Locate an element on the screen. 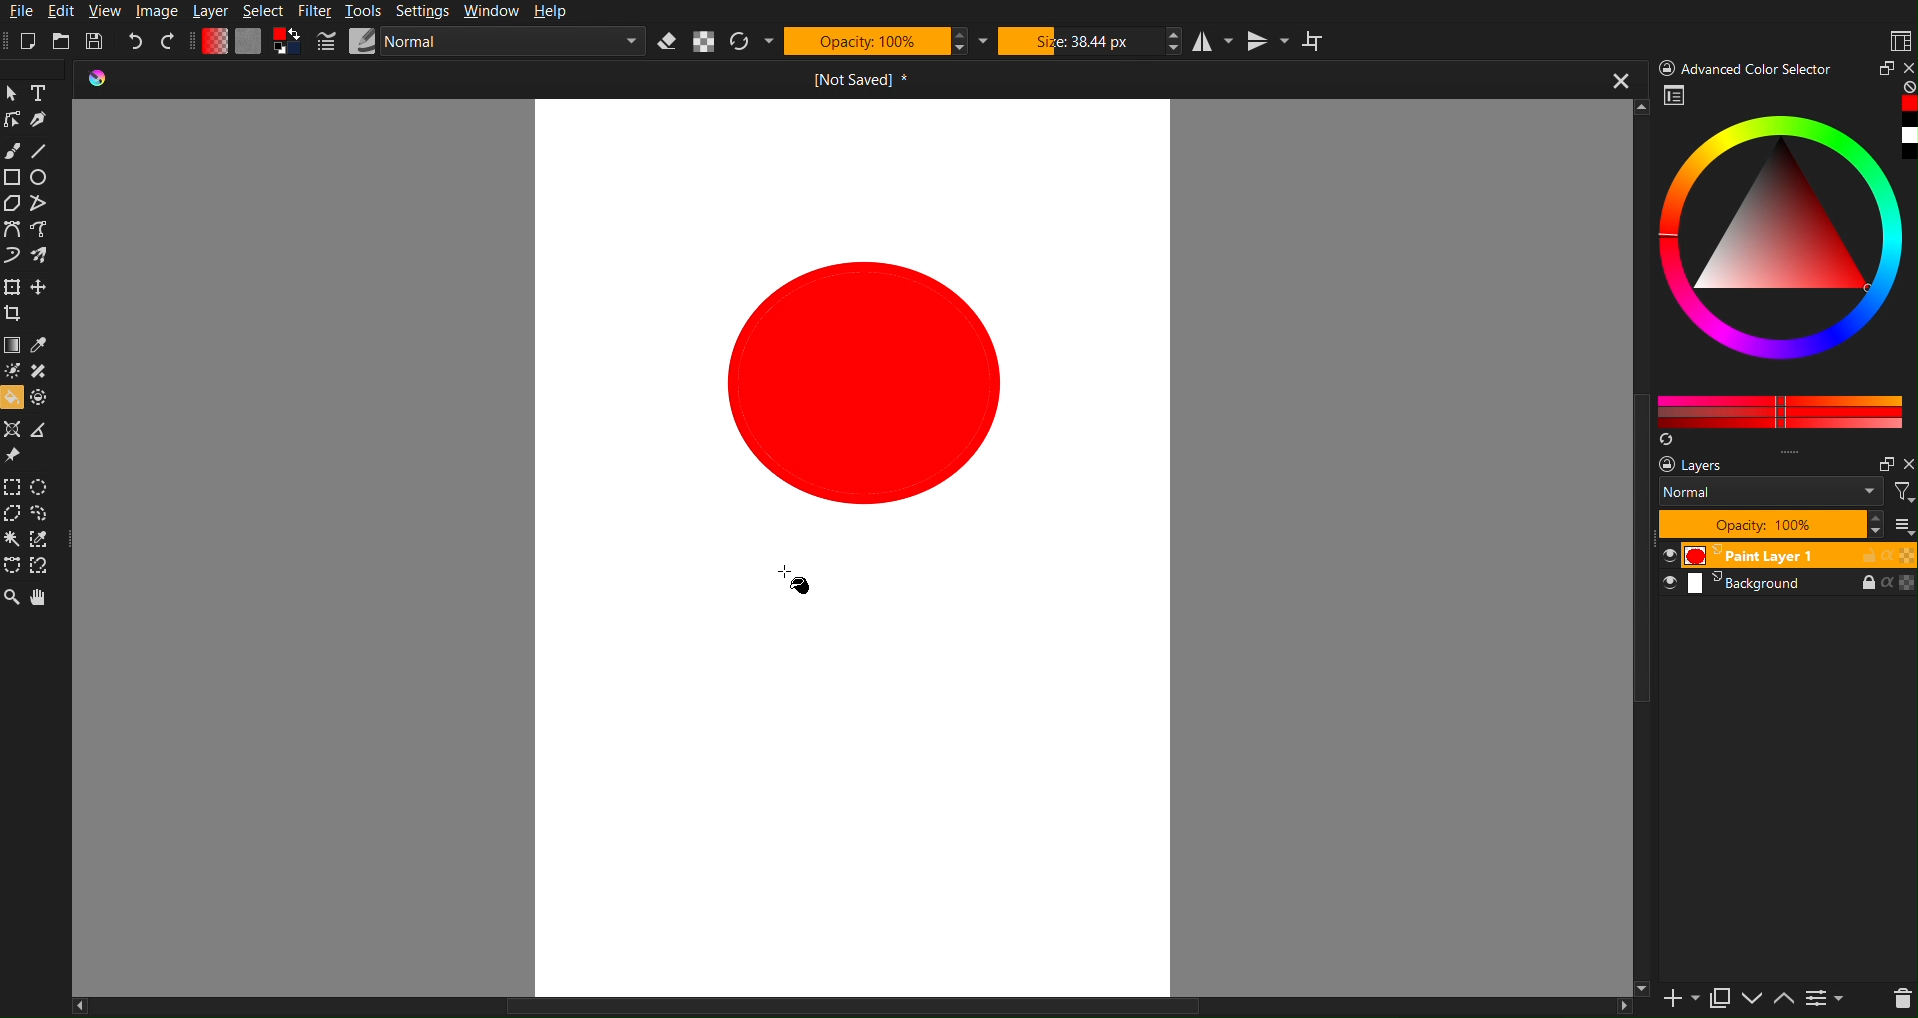 This screenshot has width=1918, height=1018. Delete  is located at coordinates (1900, 1001).